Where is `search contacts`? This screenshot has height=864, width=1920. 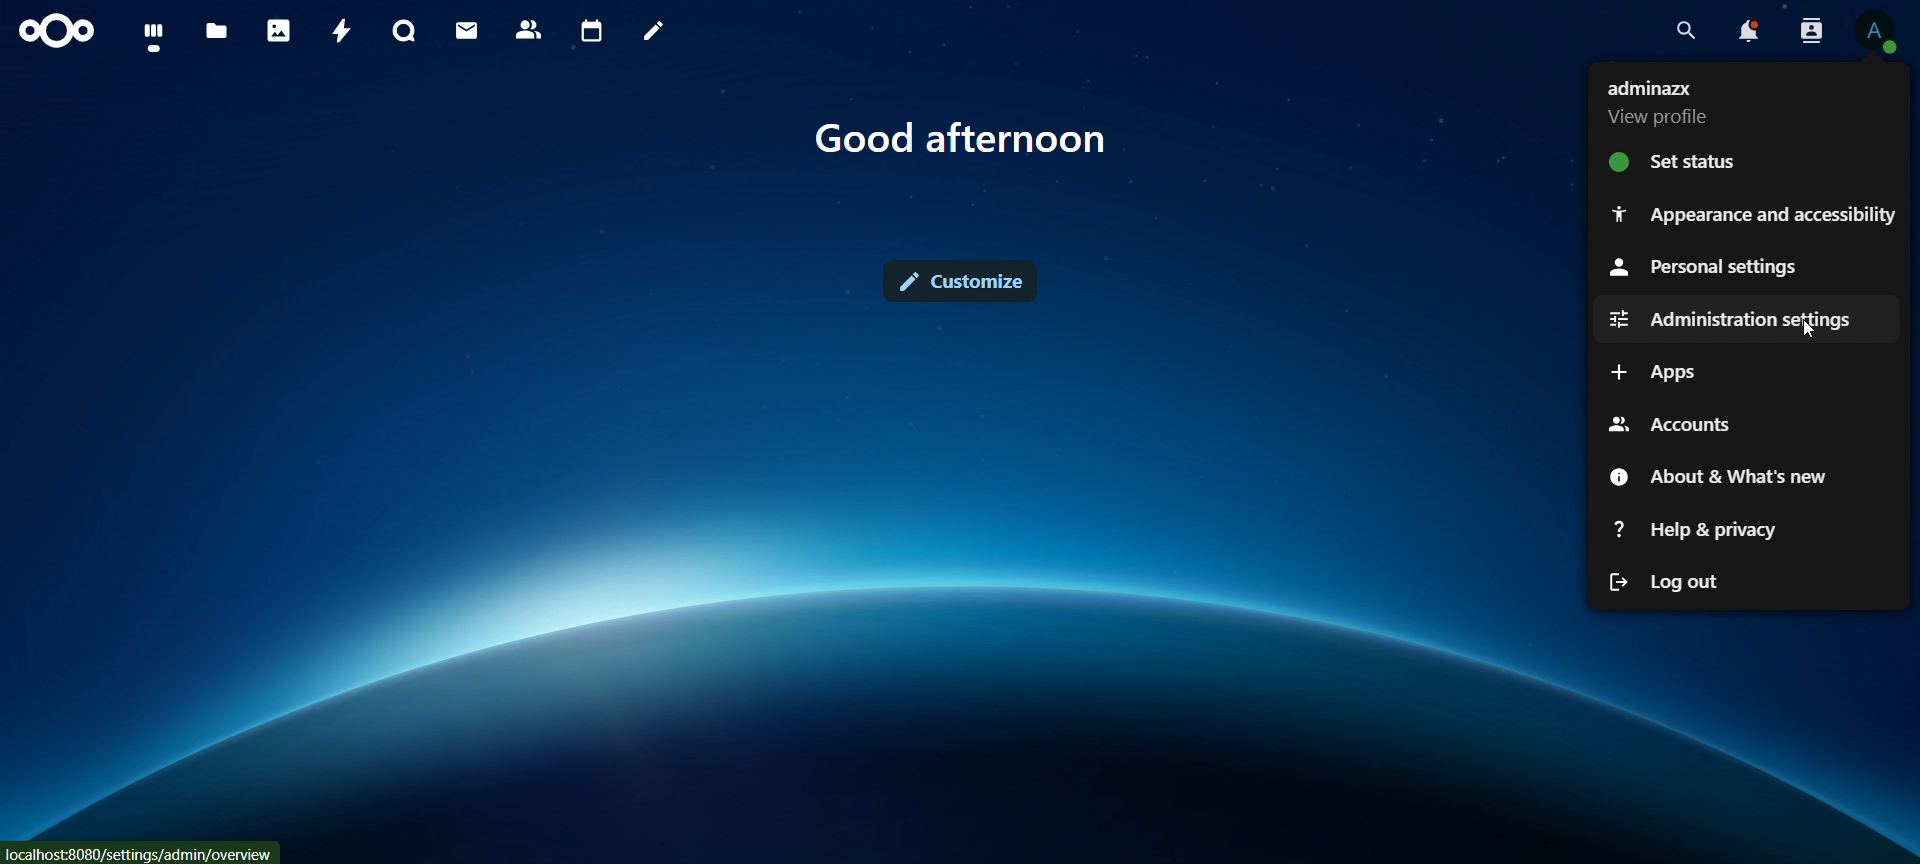 search contacts is located at coordinates (1806, 32).